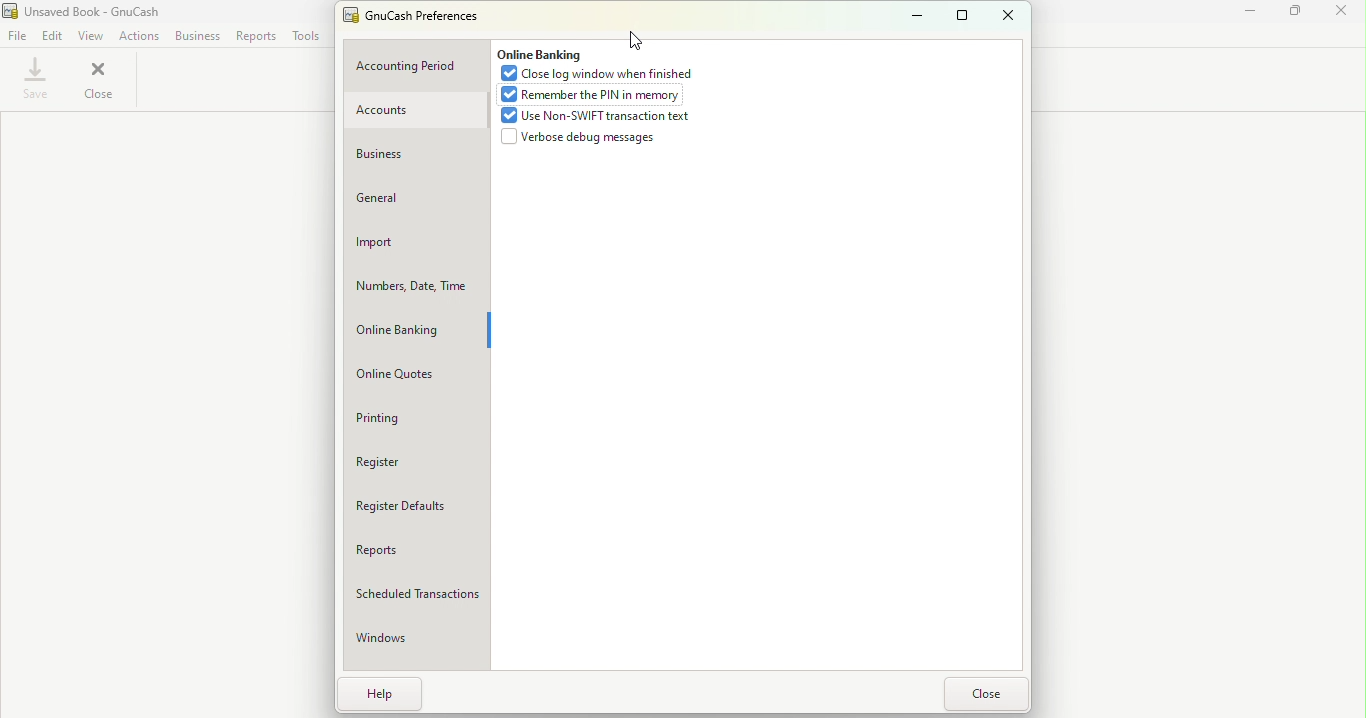 This screenshot has width=1366, height=718. Describe the element at coordinates (308, 39) in the screenshot. I see `tools` at that location.